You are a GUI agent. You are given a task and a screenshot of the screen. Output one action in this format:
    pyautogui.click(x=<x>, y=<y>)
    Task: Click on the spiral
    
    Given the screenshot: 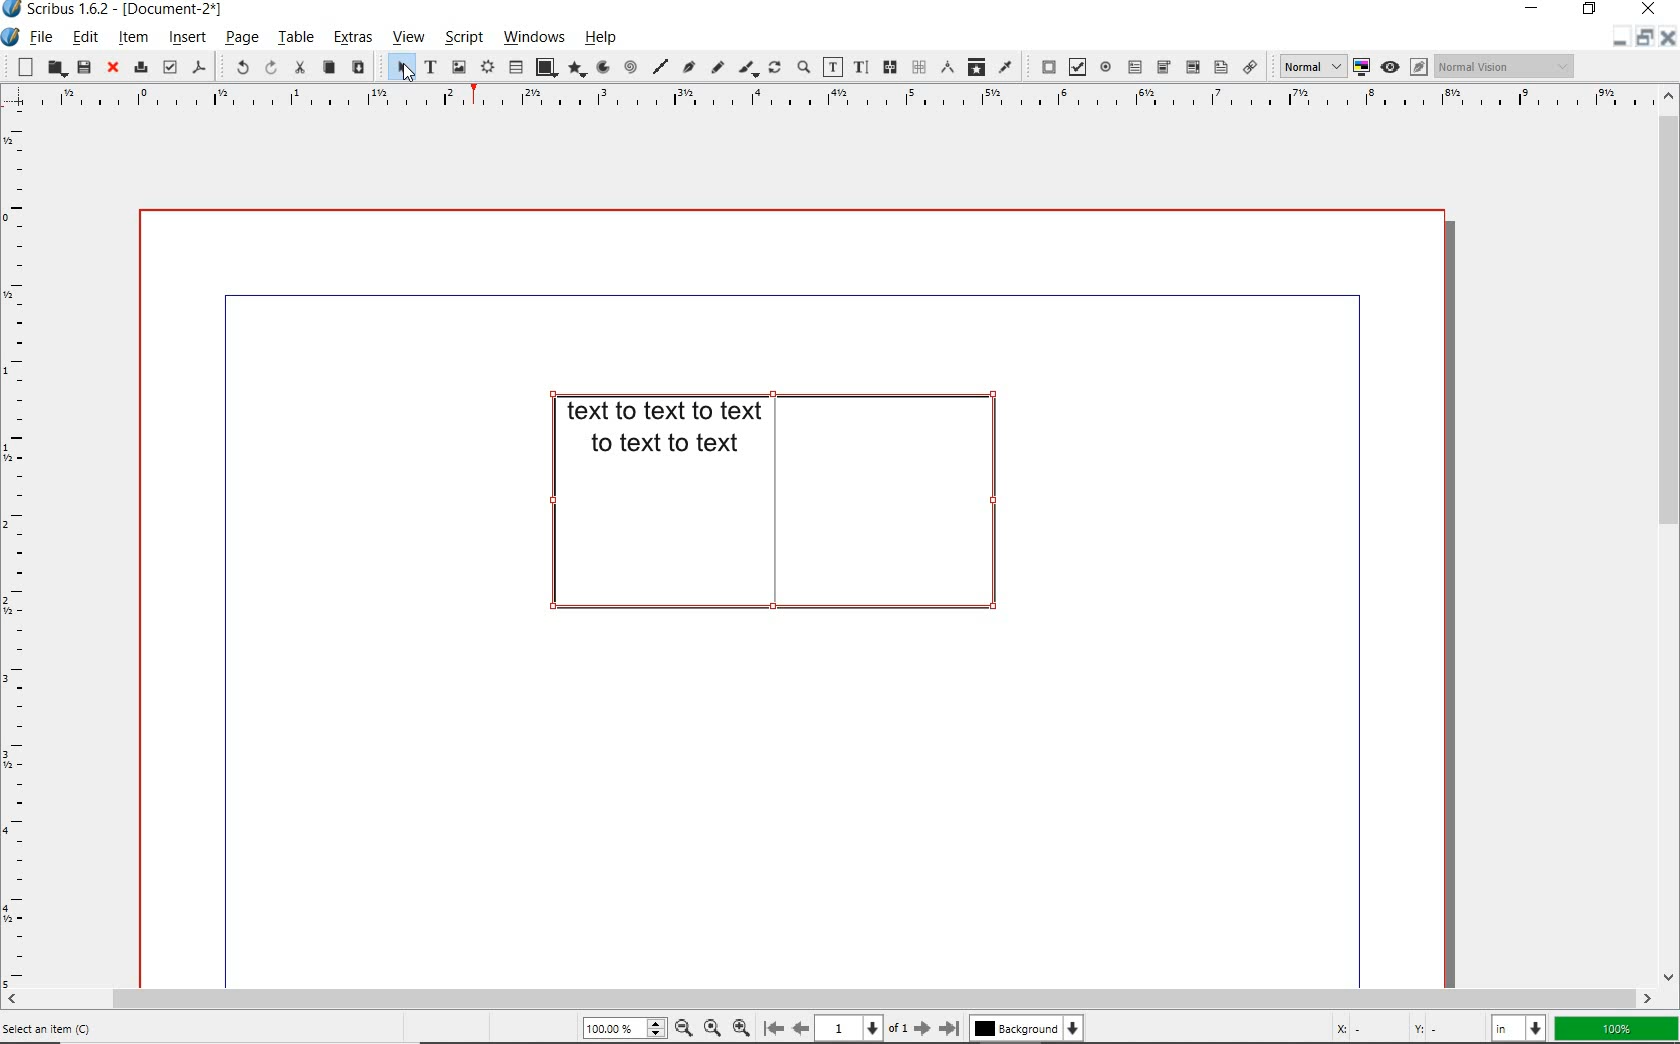 What is the action you would take?
    pyautogui.click(x=630, y=66)
    